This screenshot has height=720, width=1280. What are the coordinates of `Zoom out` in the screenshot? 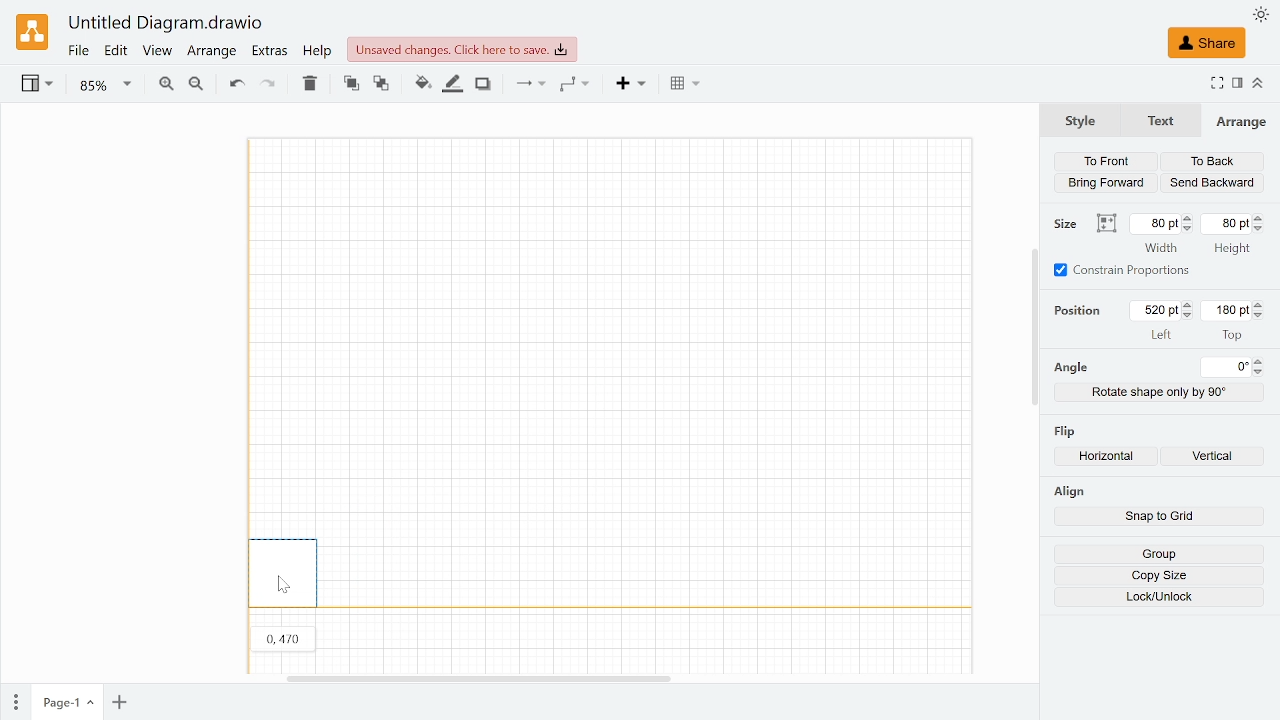 It's located at (196, 86).